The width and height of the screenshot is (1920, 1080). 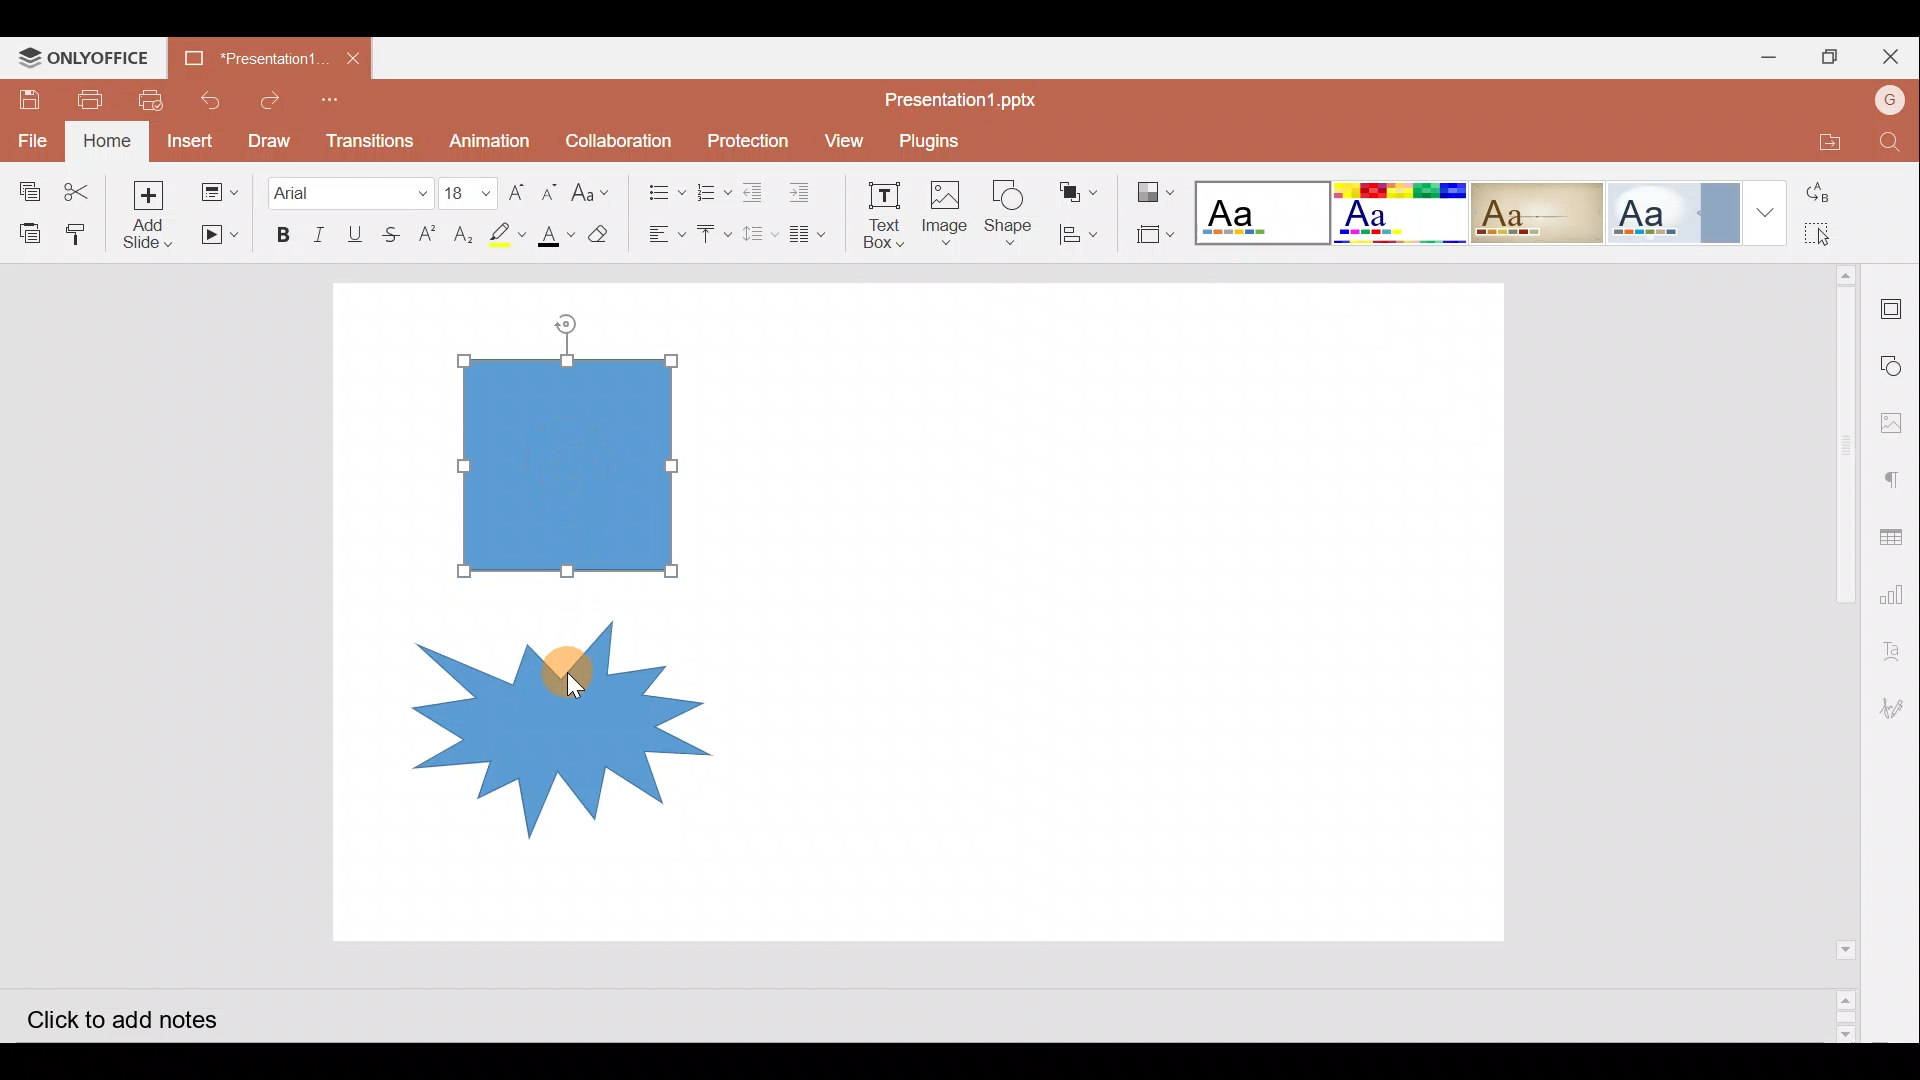 What do you see at coordinates (1895, 656) in the screenshot?
I see `Text Art settings` at bounding box center [1895, 656].